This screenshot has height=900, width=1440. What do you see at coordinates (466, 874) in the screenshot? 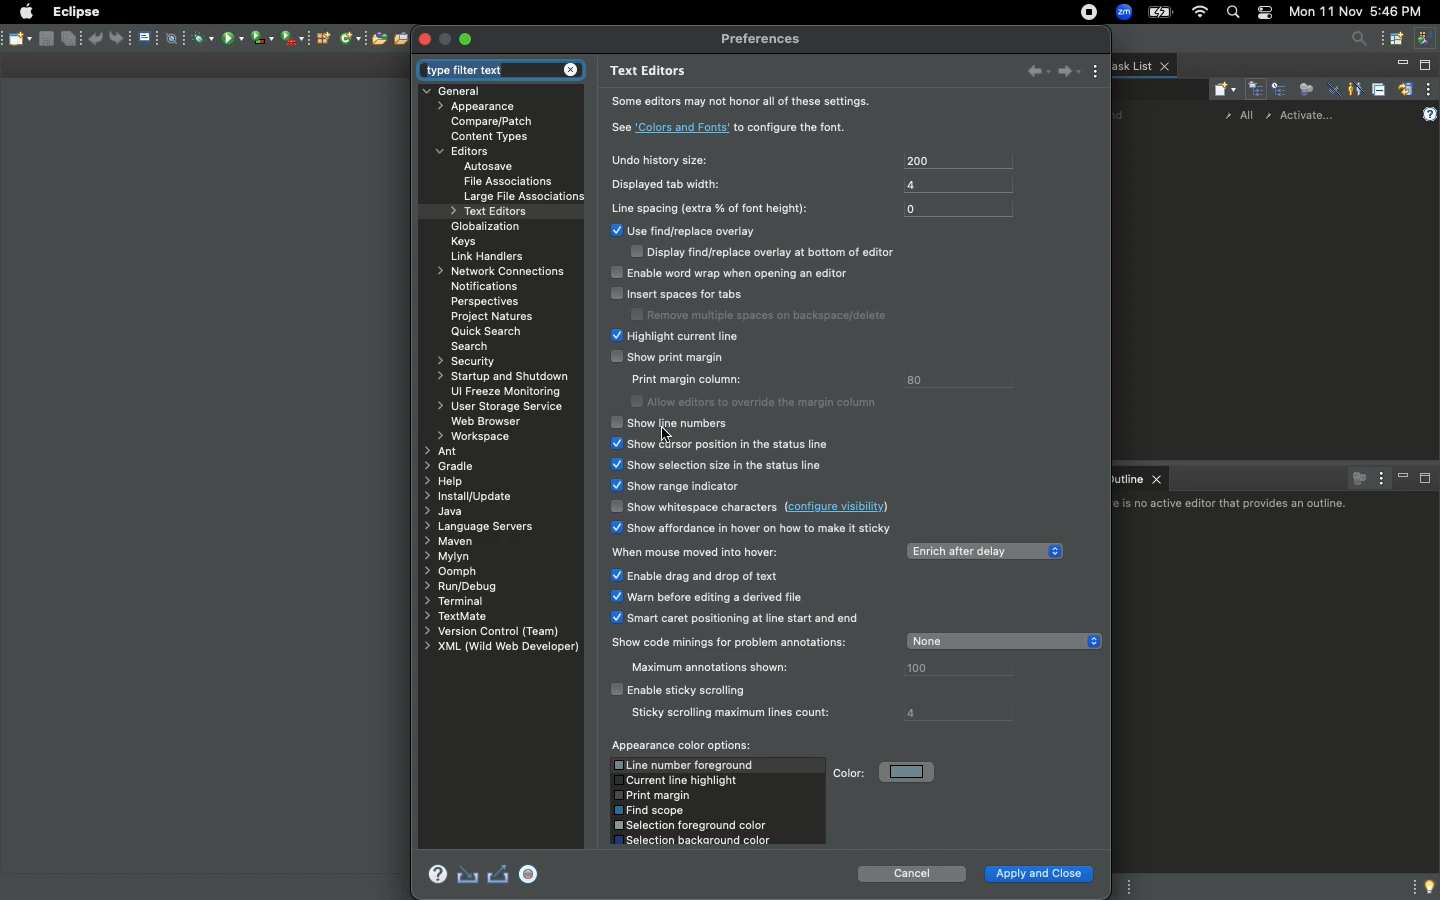
I see `Import` at bounding box center [466, 874].